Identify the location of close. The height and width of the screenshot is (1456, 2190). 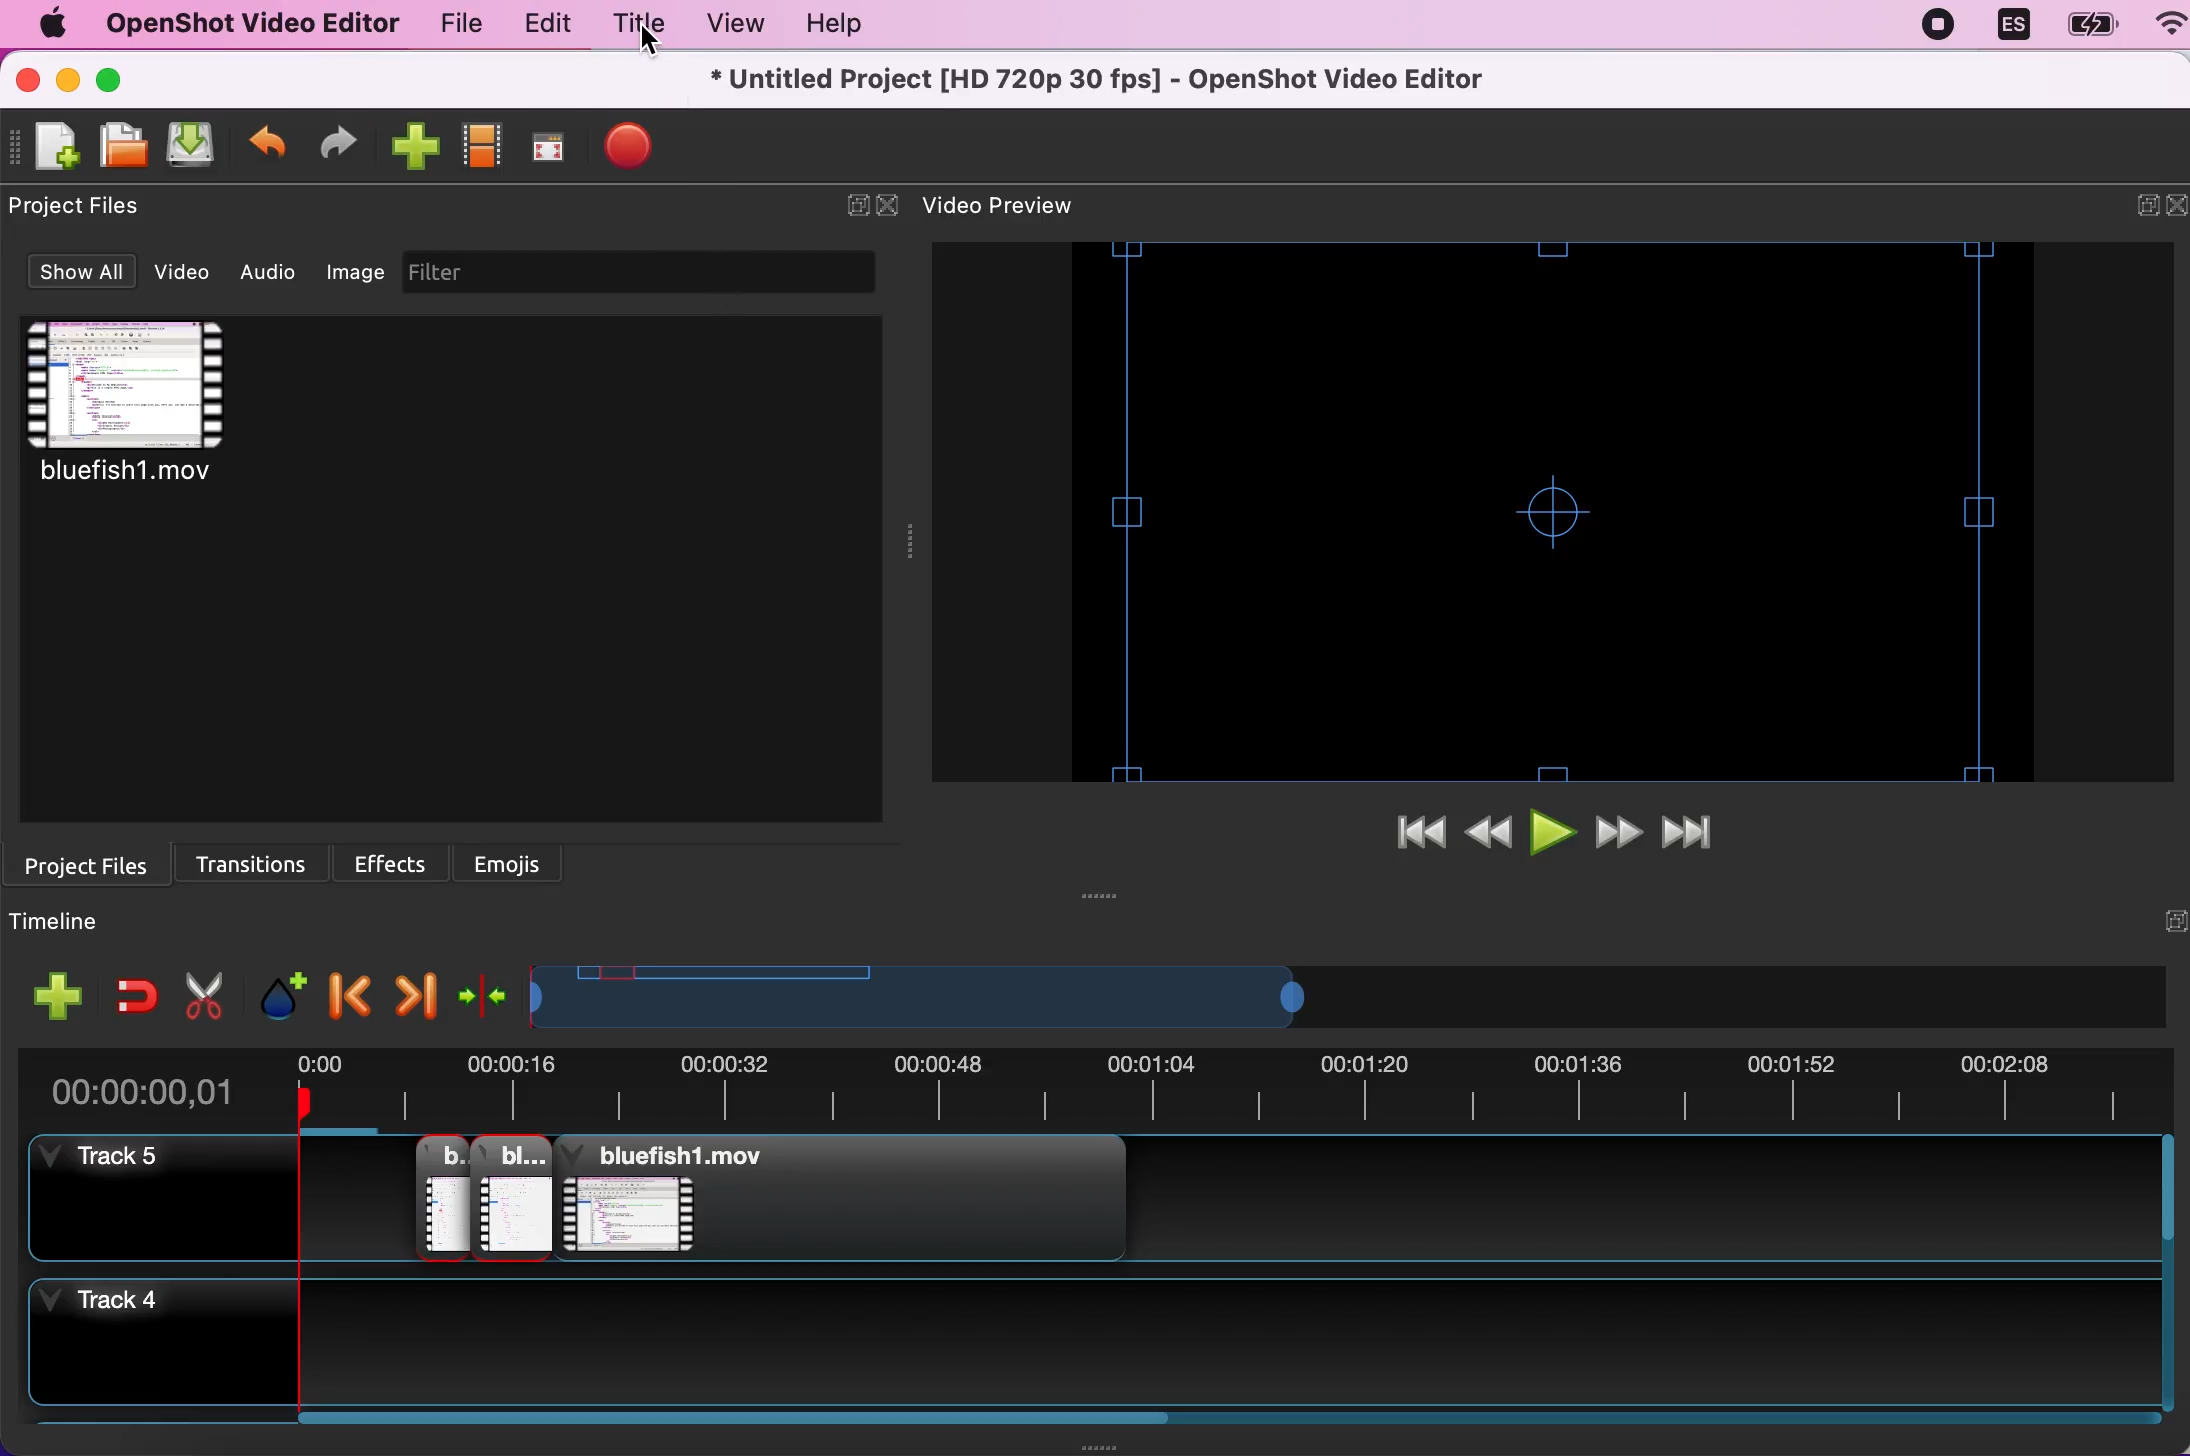
(2176, 207).